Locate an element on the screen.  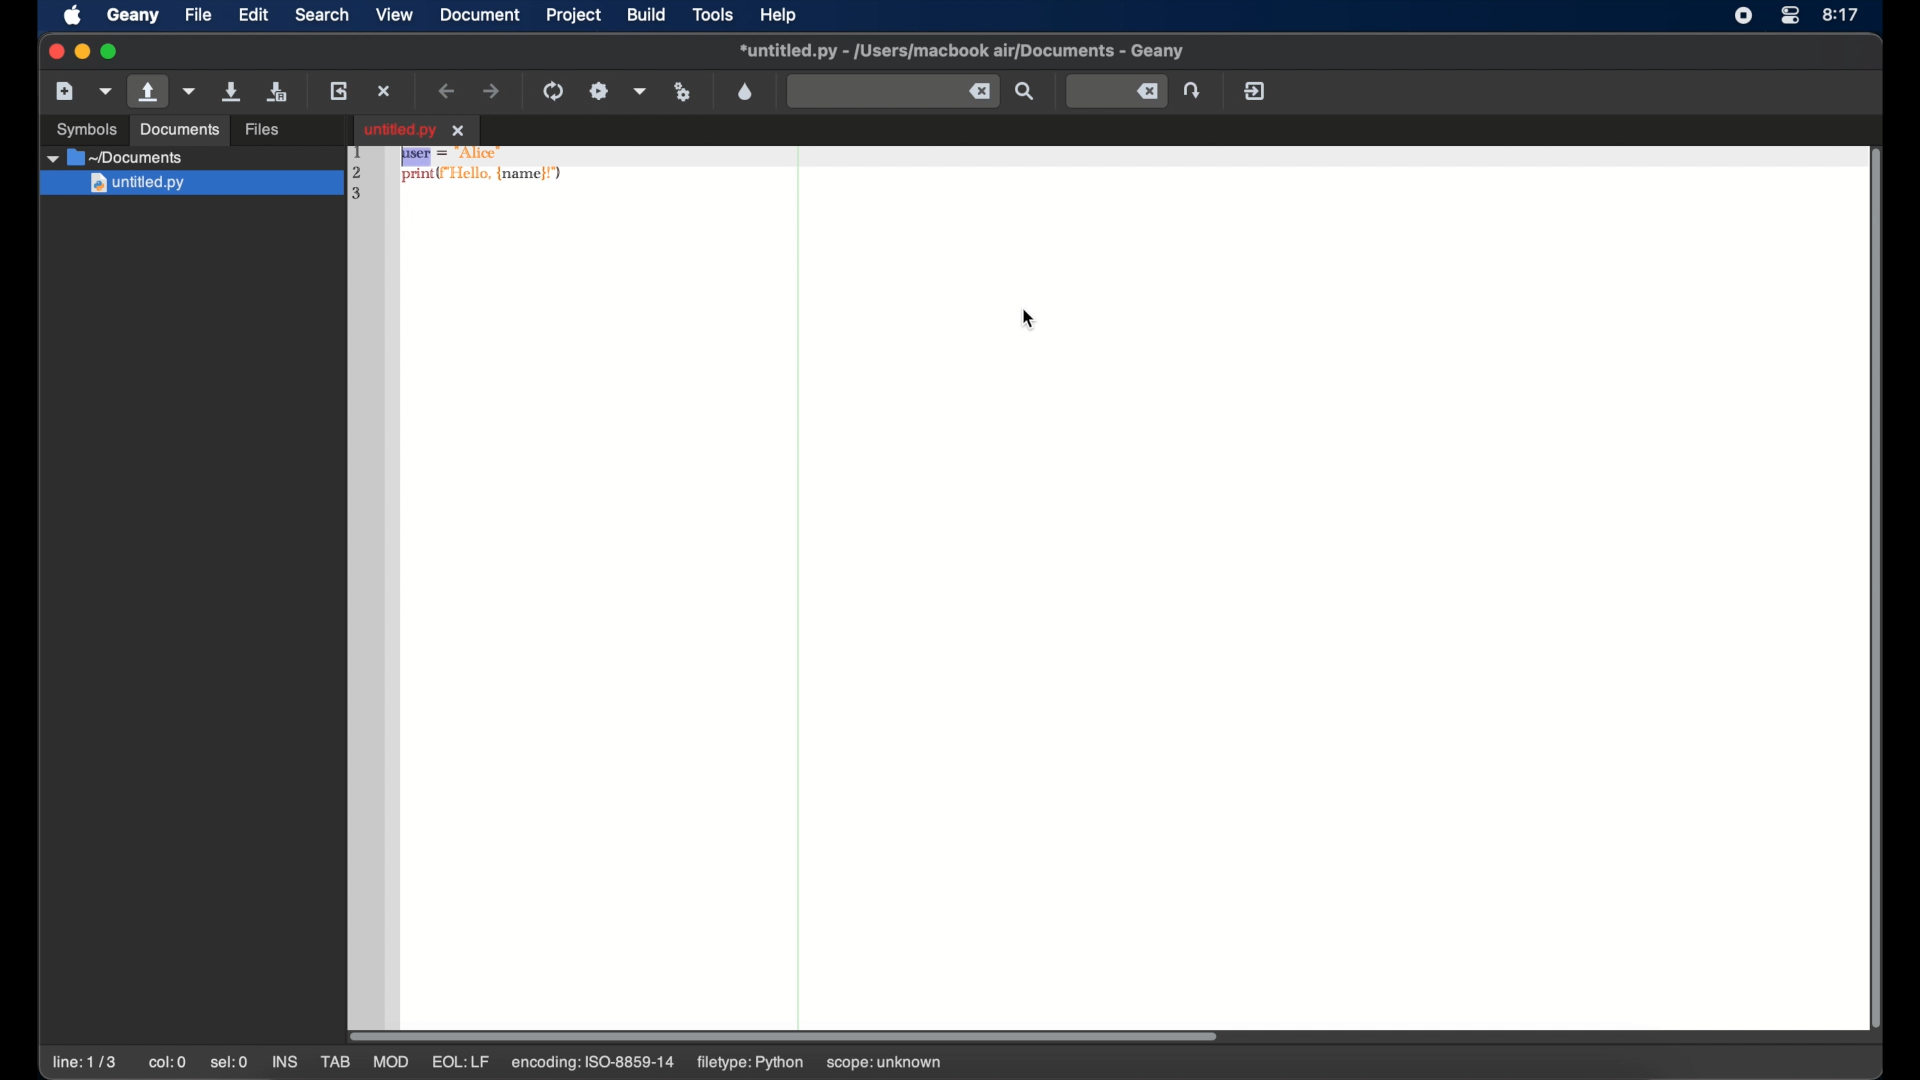
choose more build actions is located at coordinates (641, 91).